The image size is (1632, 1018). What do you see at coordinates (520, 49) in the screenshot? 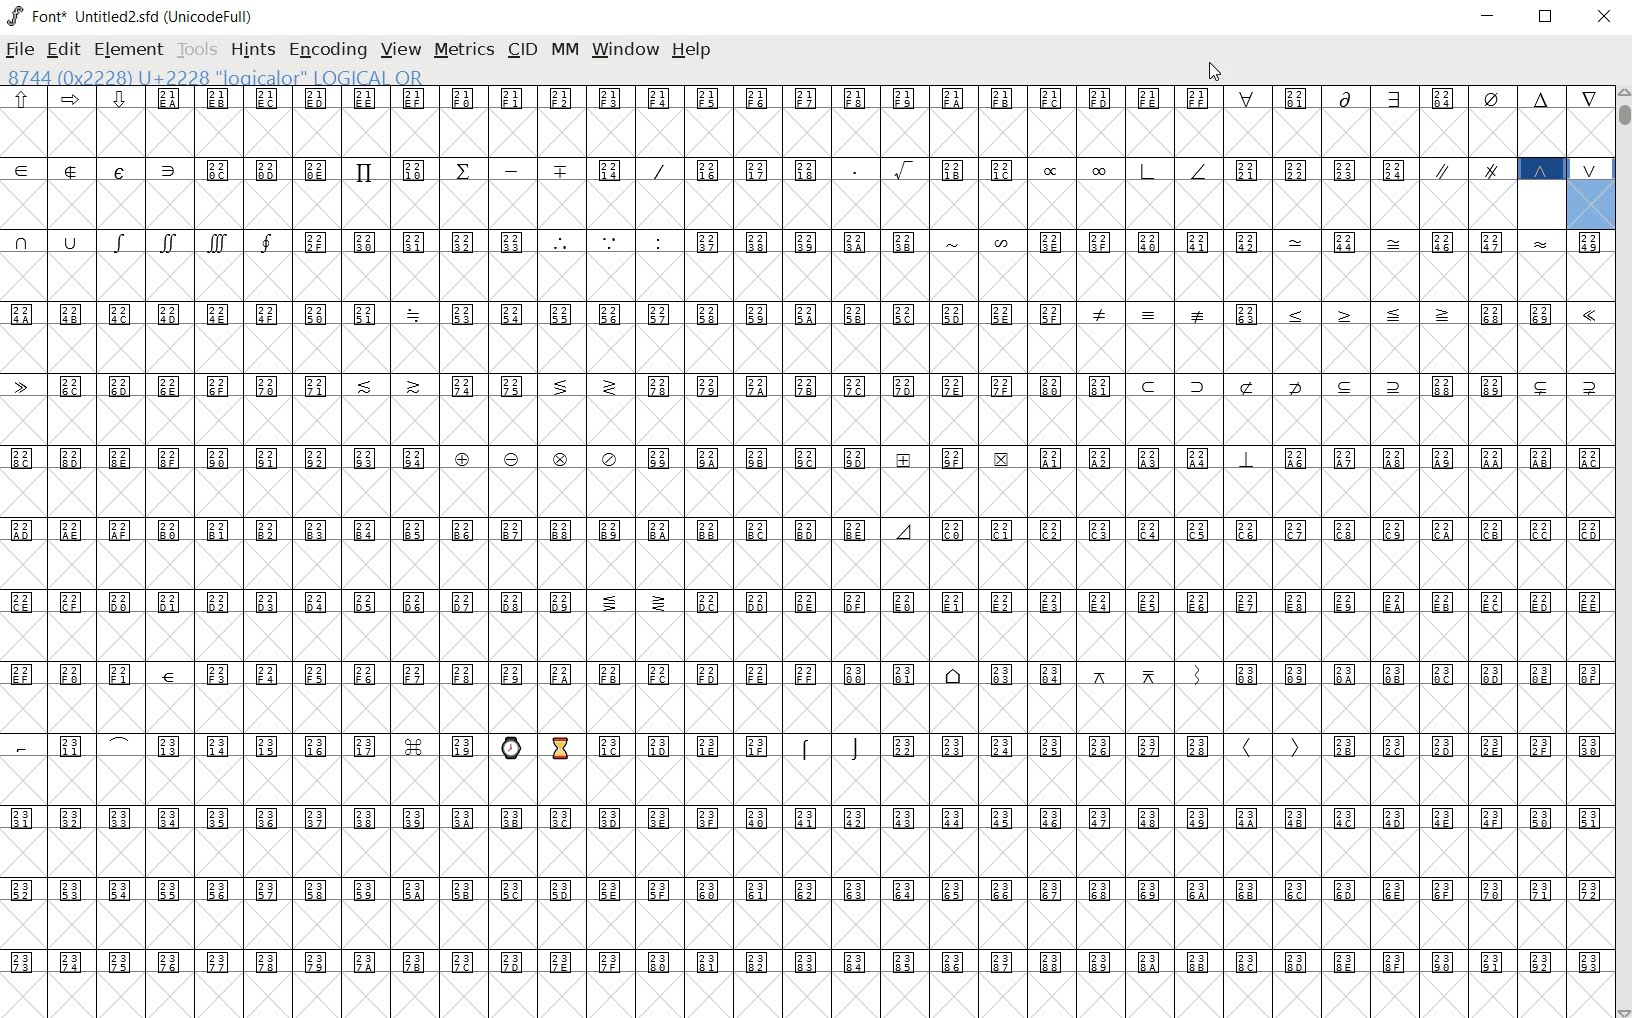
I see `cid` at bounding box center [520, 49].